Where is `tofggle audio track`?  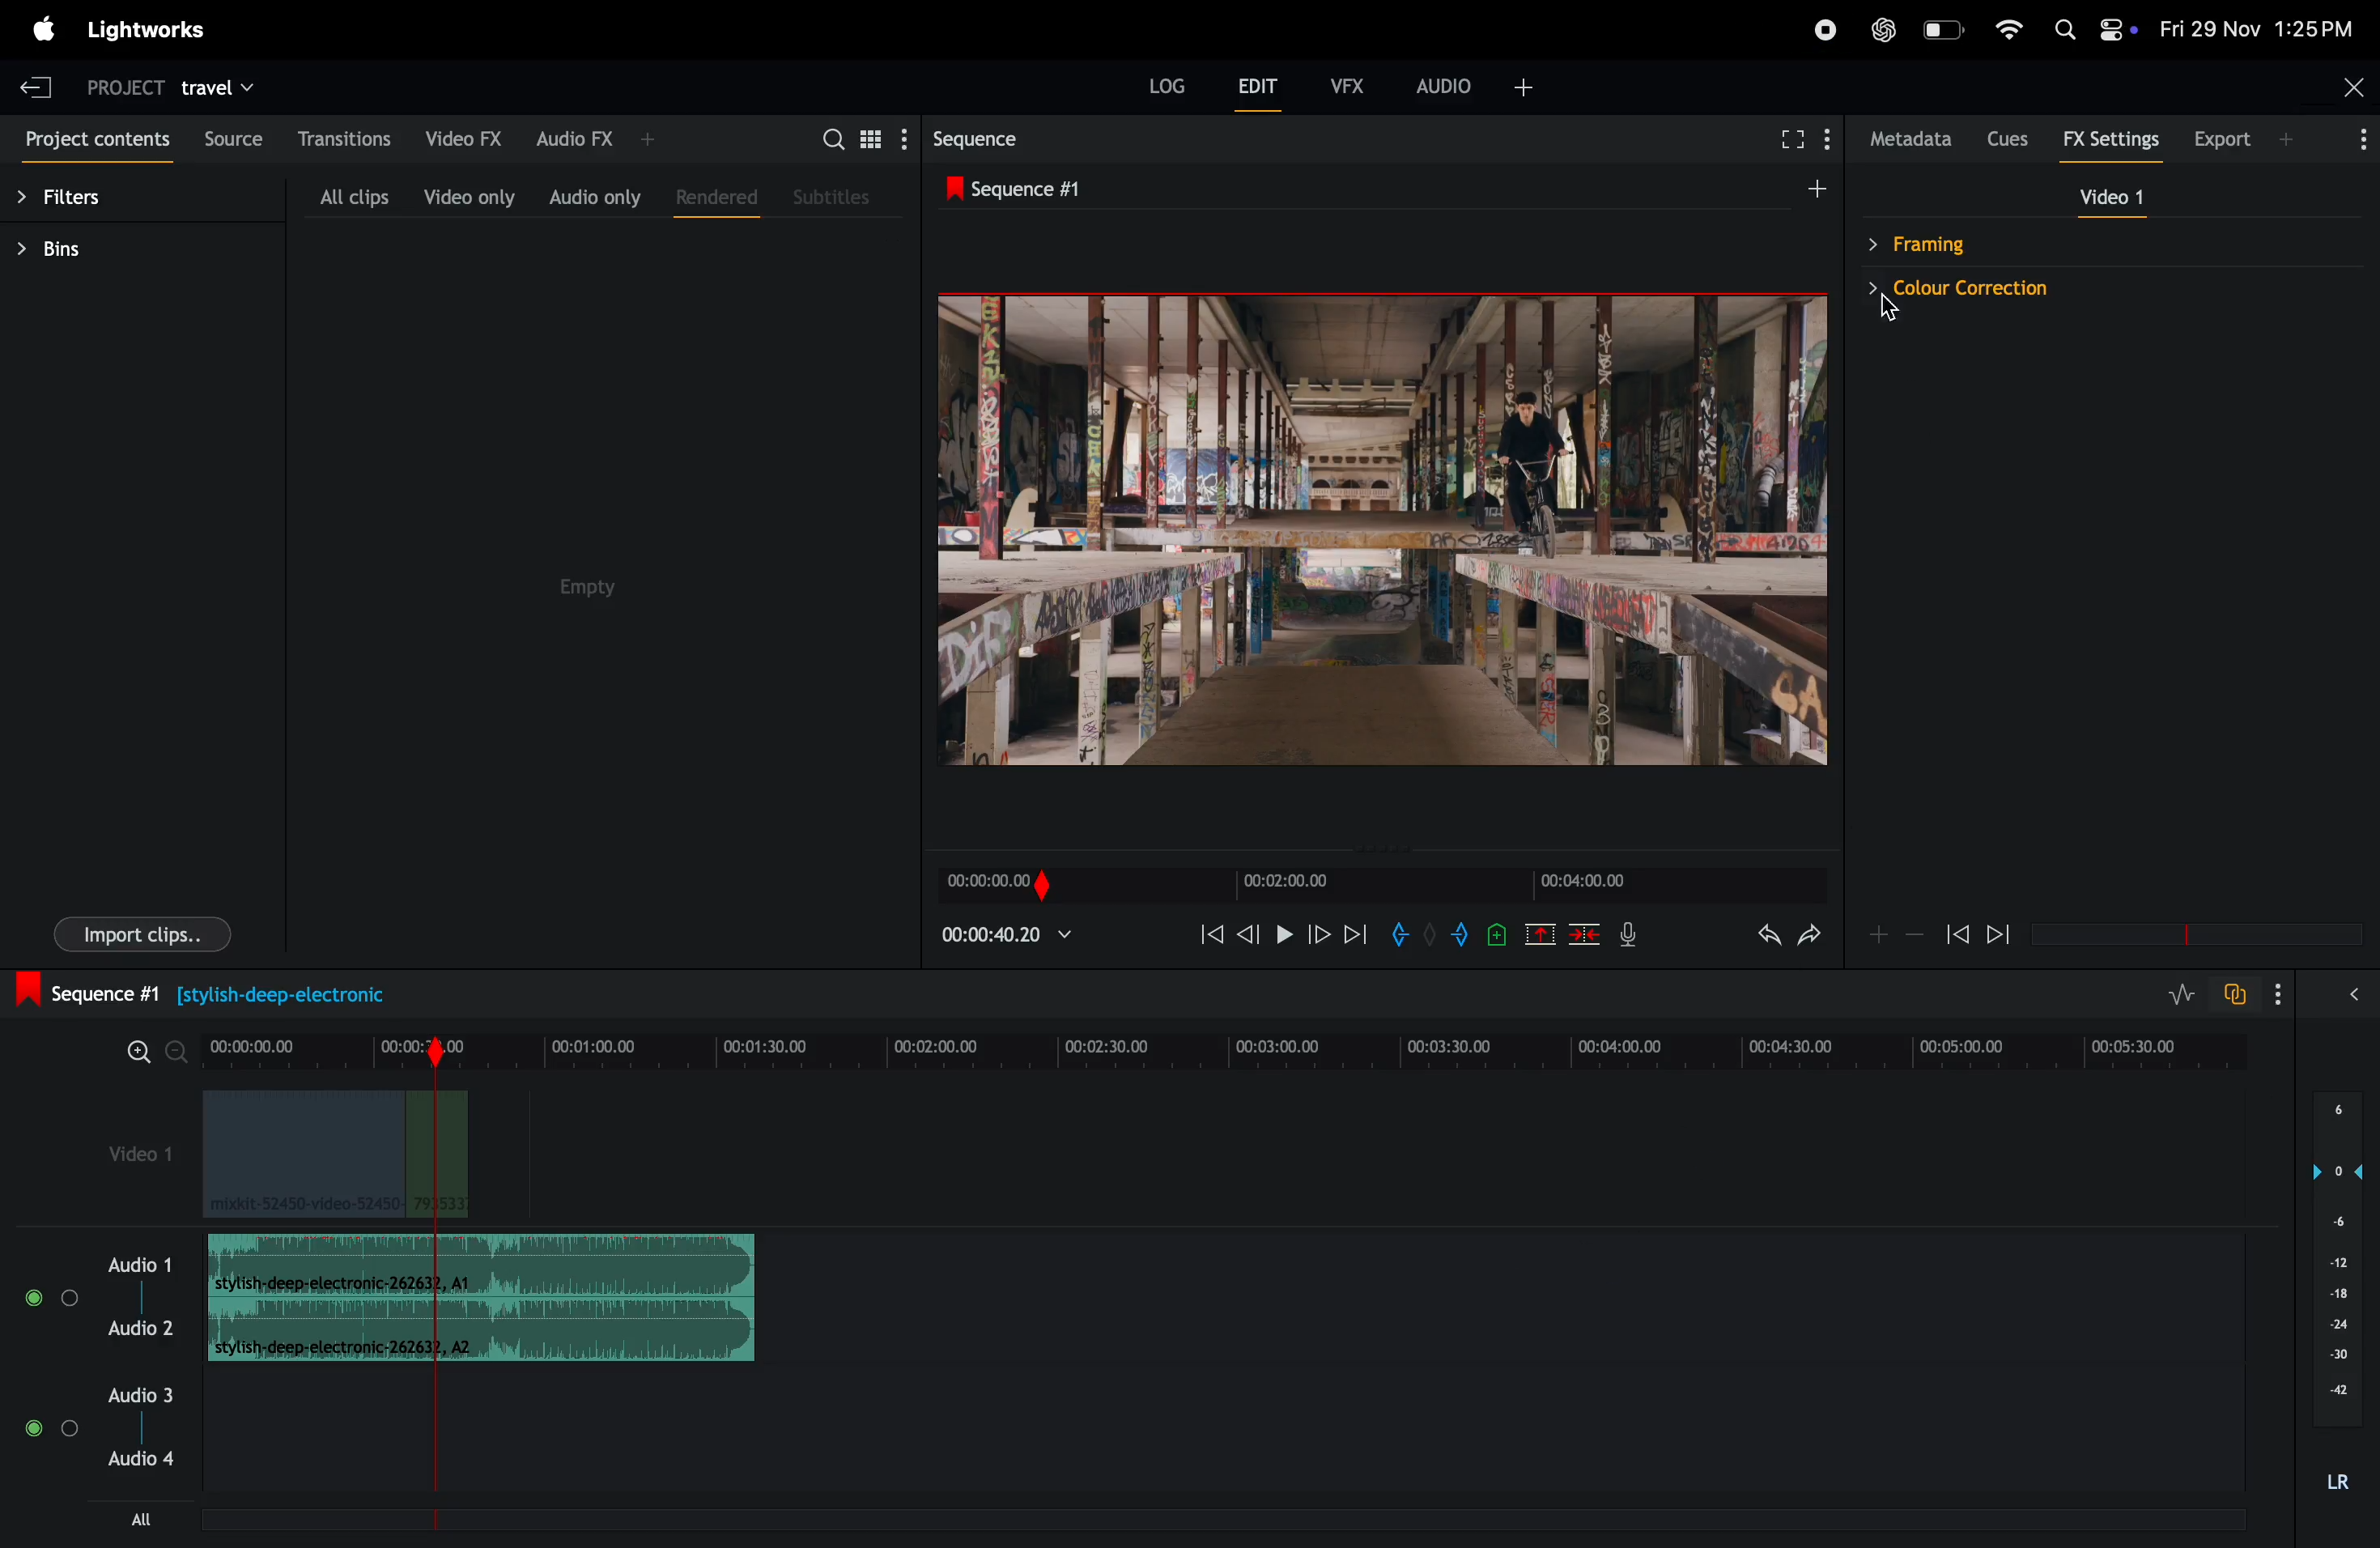 tofggle audio track is located at coordinates (2233, 994).